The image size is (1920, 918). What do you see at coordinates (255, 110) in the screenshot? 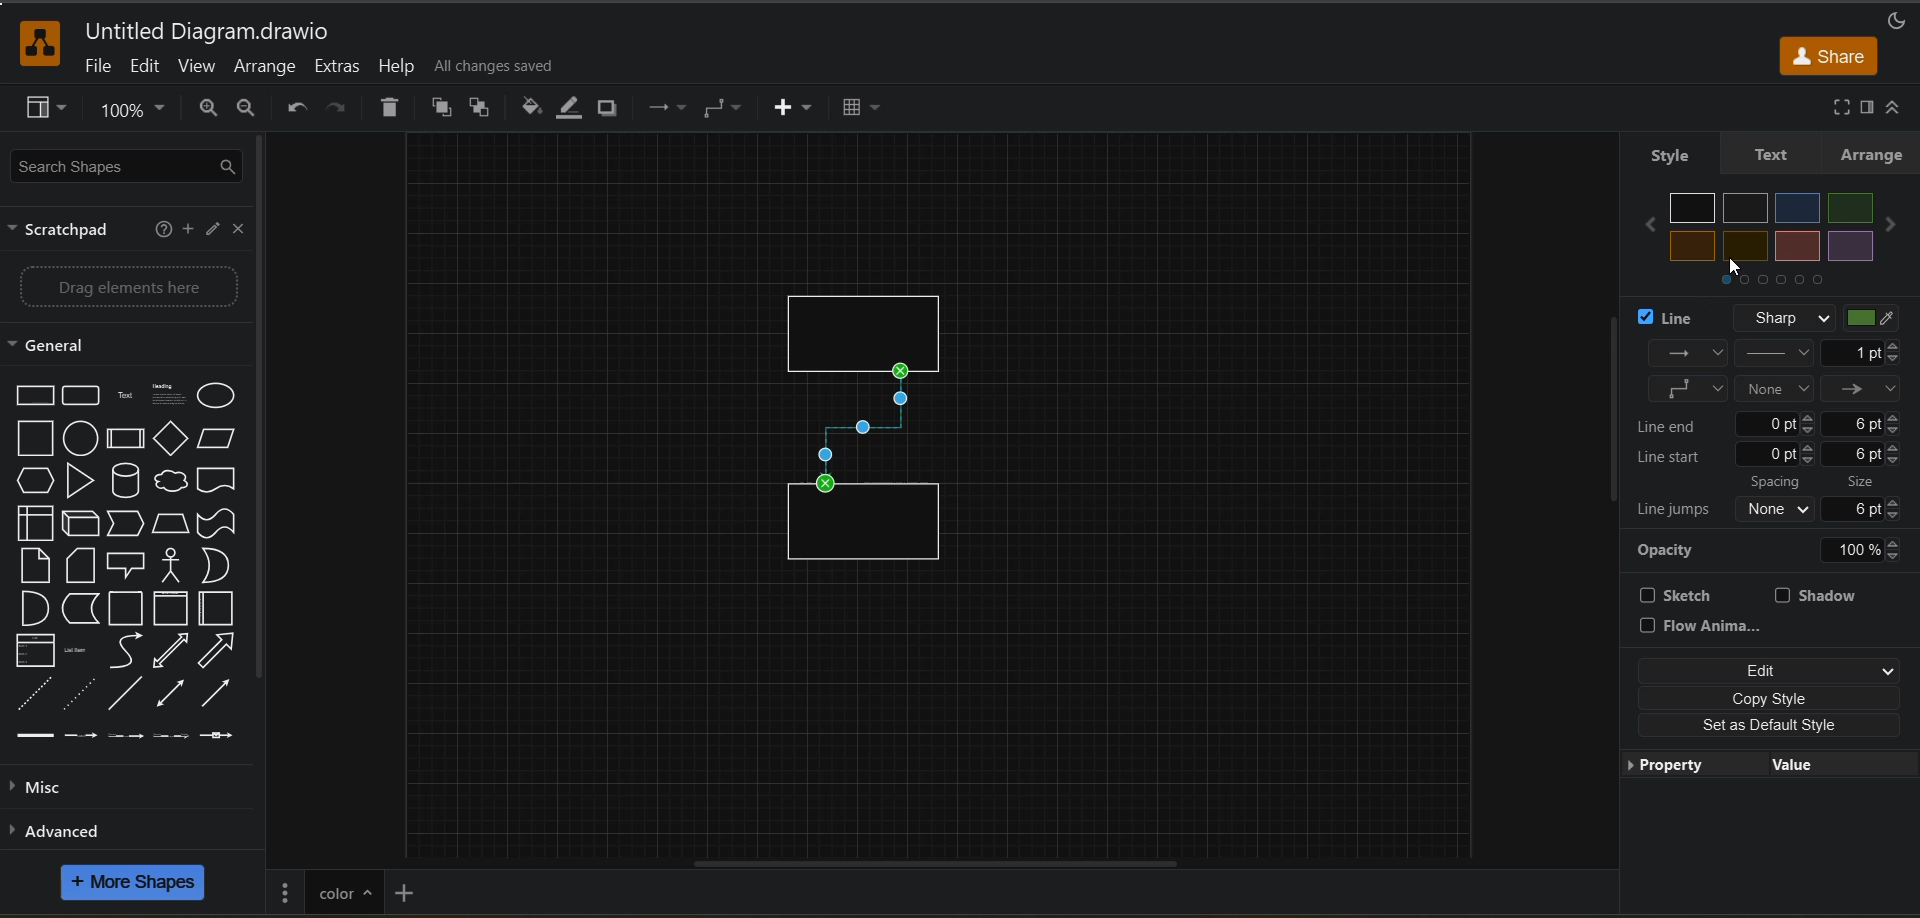
I see `zoom out` at bounding box center [255, 110].